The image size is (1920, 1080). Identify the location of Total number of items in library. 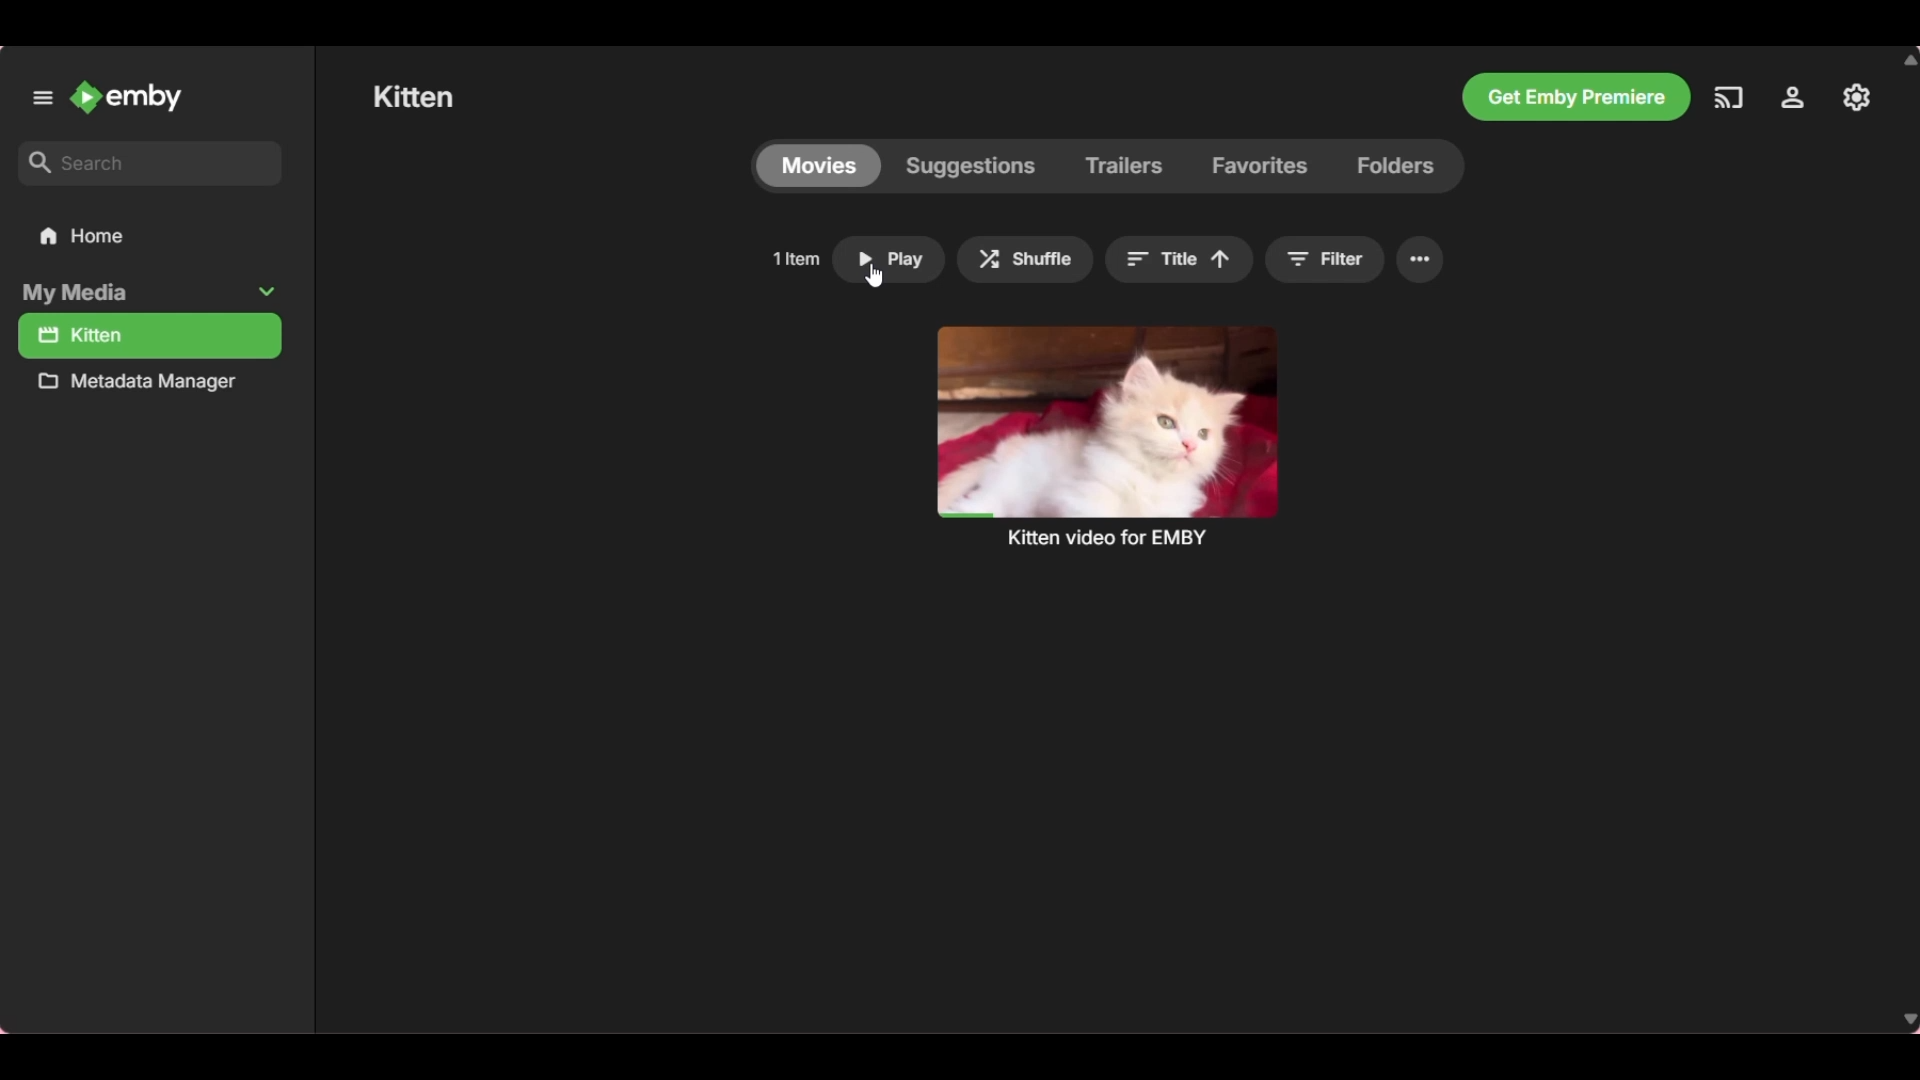
(795, 259).